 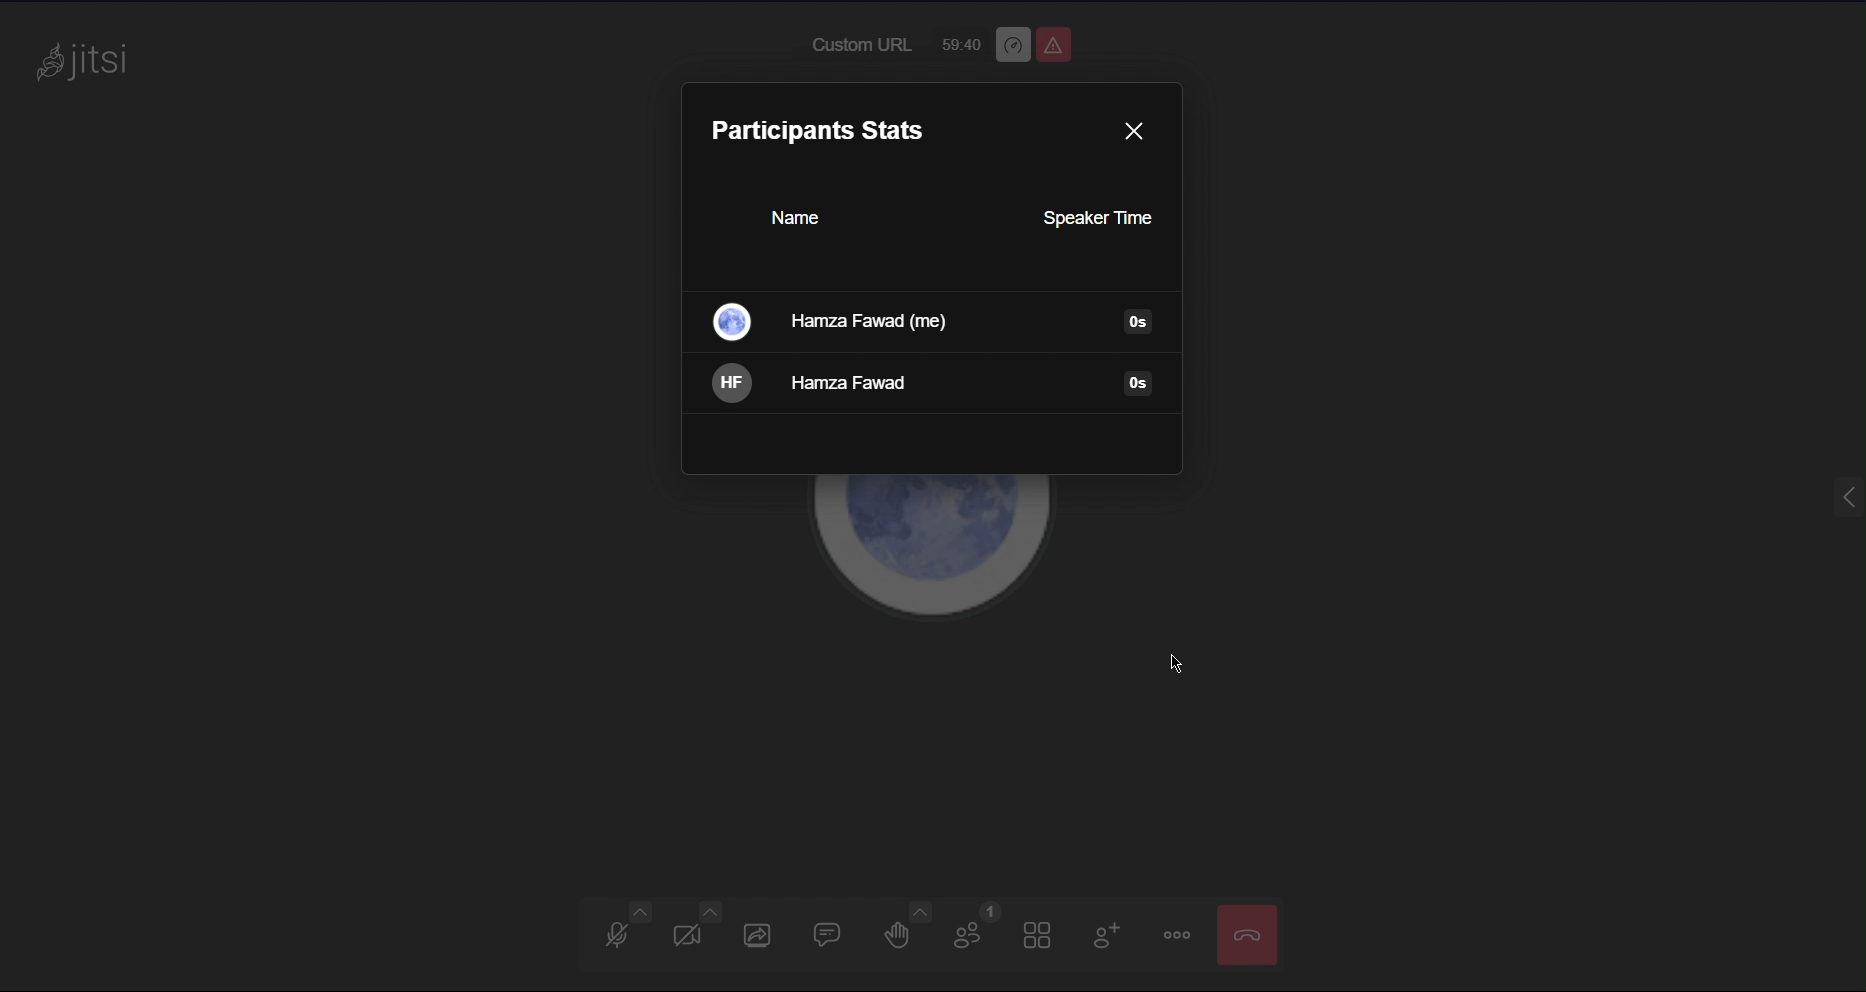 I want to click on Custom URL, so click(x=860, y=44).